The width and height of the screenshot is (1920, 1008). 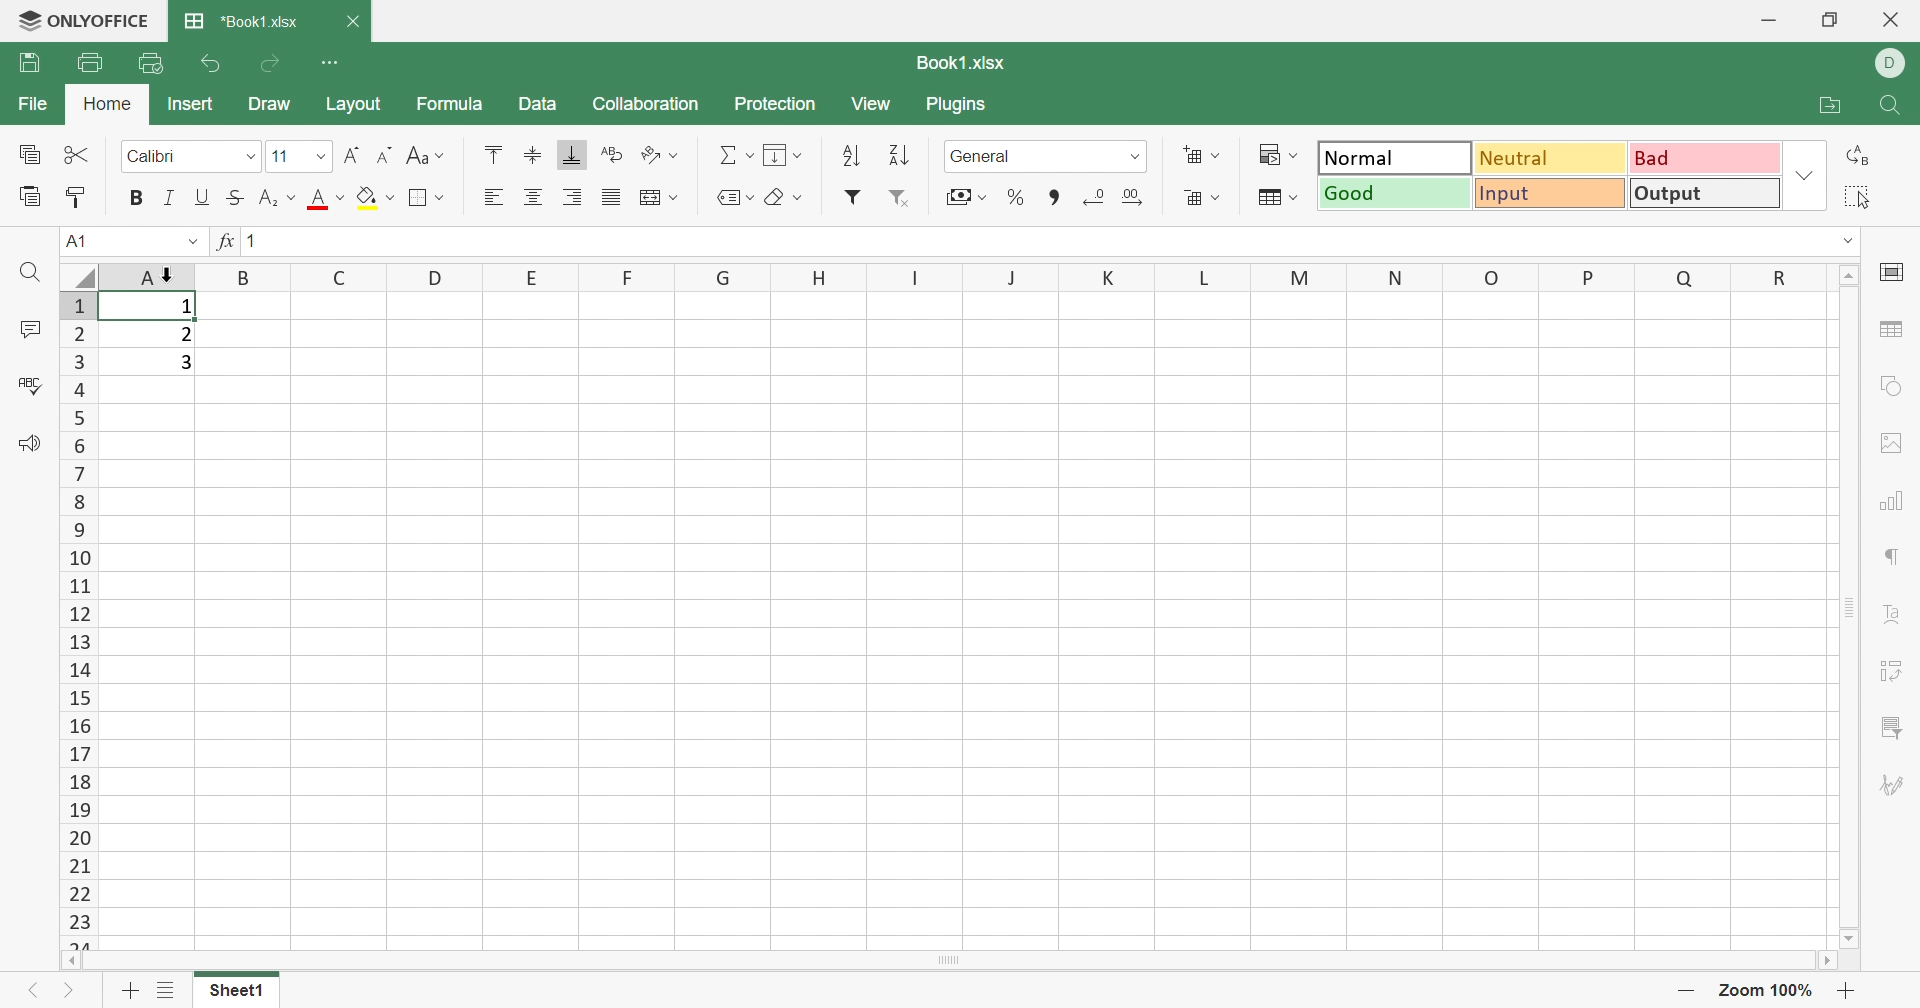 What do you see at coordinates (353, 104) in the screenshot?
I see `Layout` at bounding box center [353, 104].